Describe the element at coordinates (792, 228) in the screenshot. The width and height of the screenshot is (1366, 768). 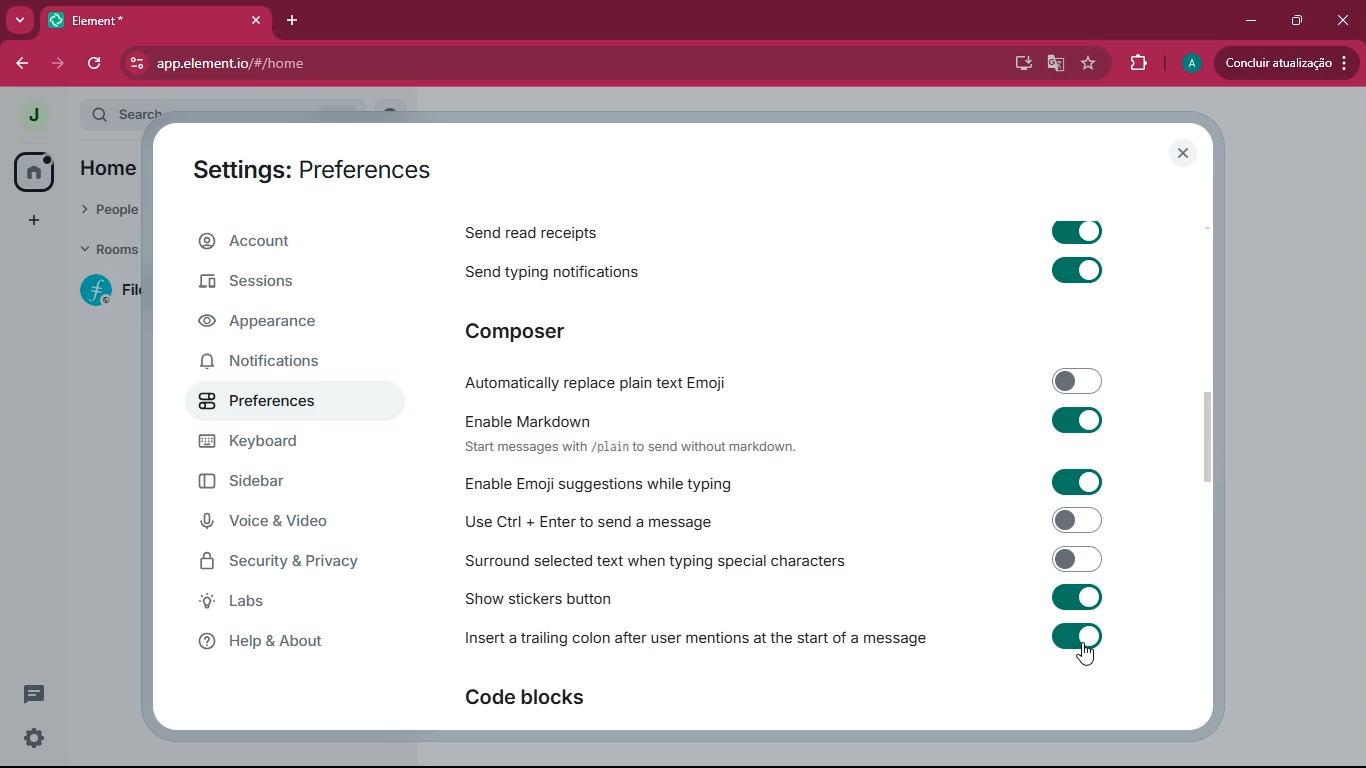
I see `Send read receipts` at that location.